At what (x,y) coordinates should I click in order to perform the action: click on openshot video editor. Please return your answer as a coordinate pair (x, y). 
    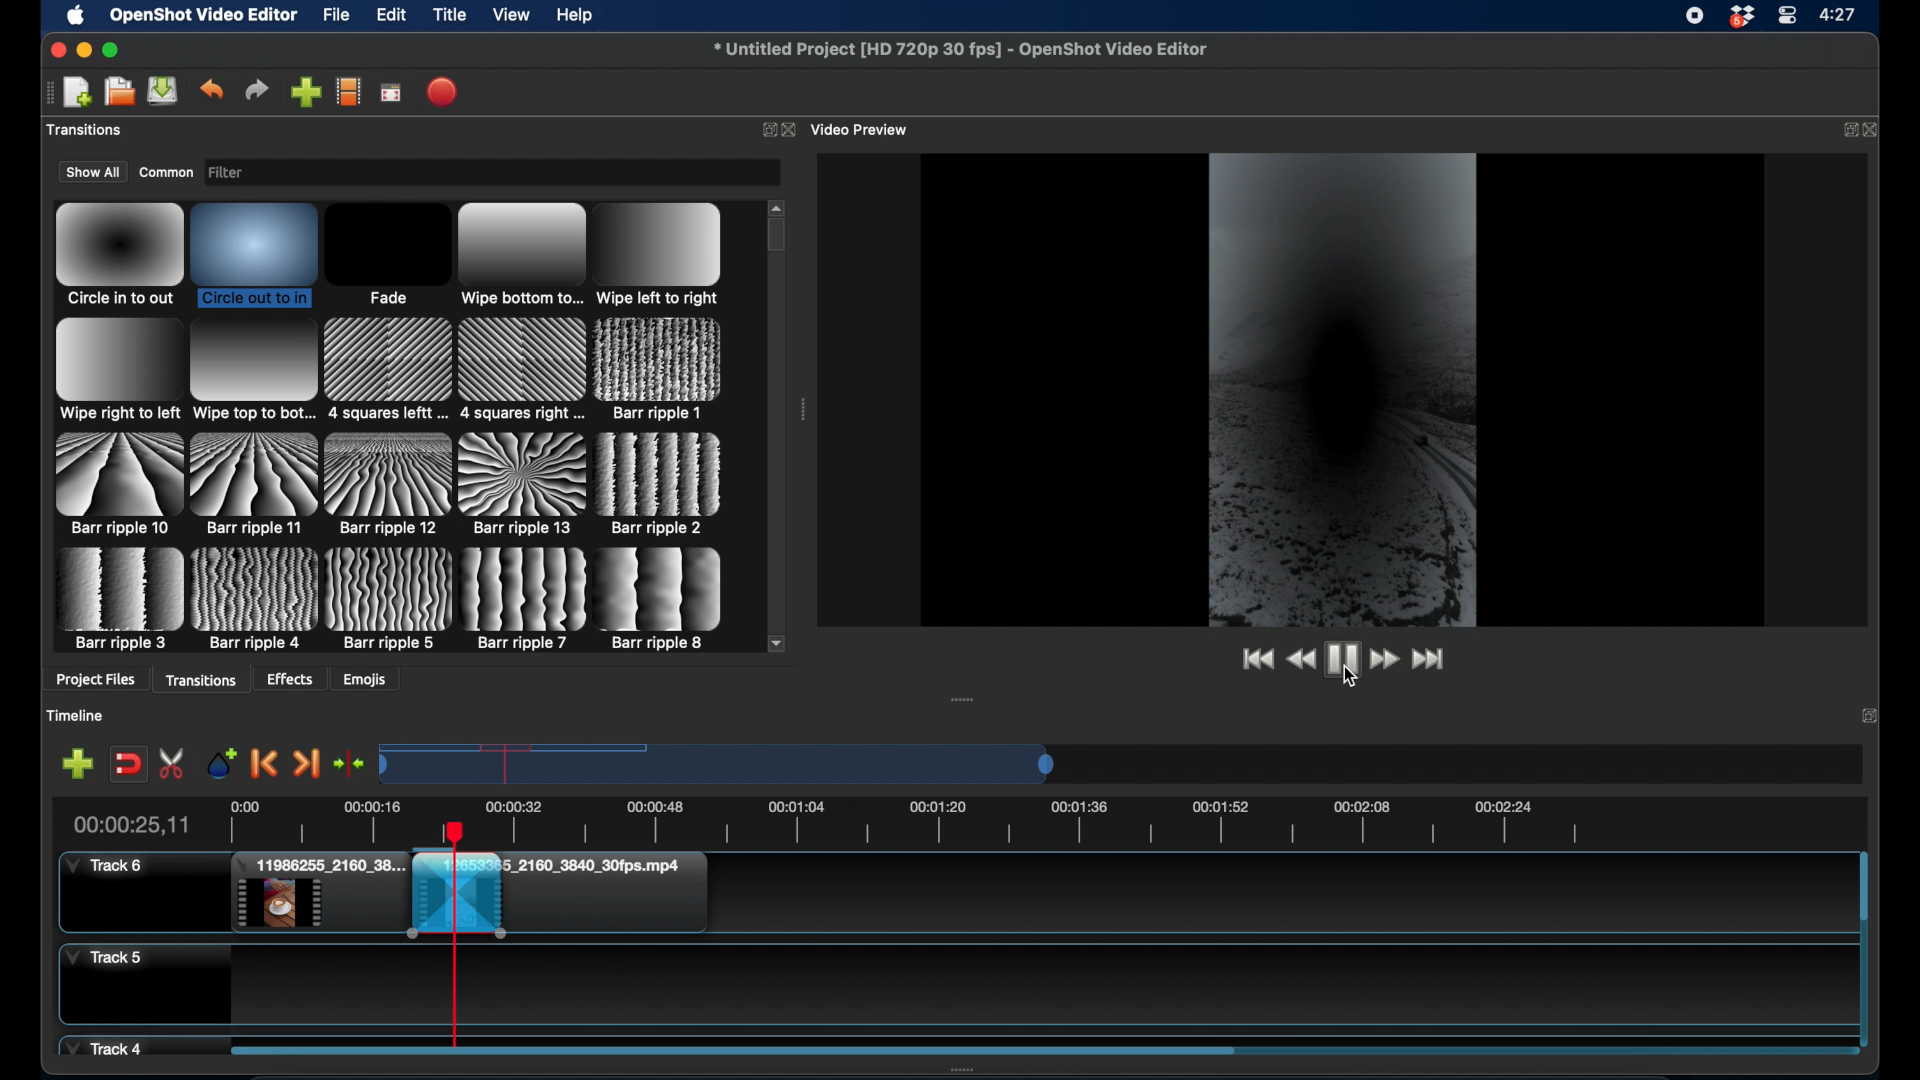
    Looking at the image, I should click on (204, 16).